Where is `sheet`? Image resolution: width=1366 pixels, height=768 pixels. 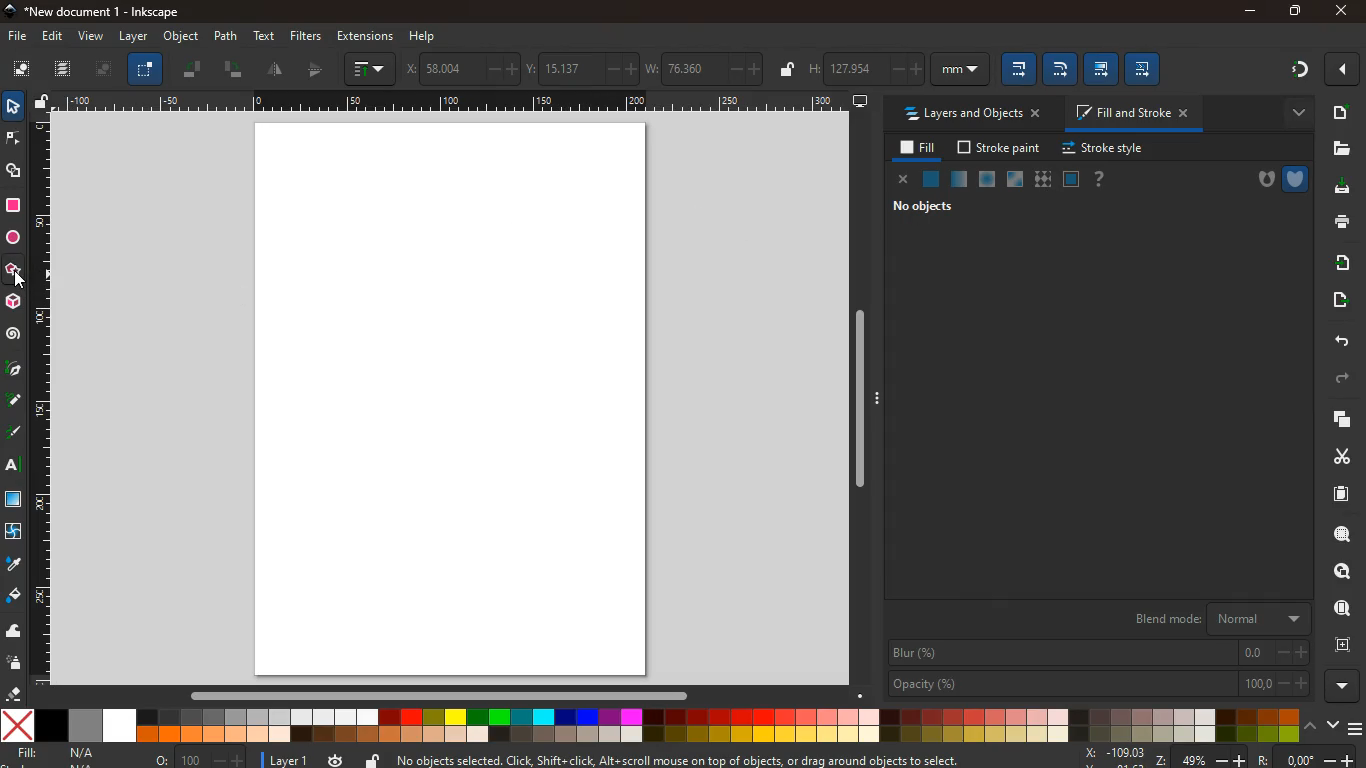 sheet is located at coordinates (1334, 498).